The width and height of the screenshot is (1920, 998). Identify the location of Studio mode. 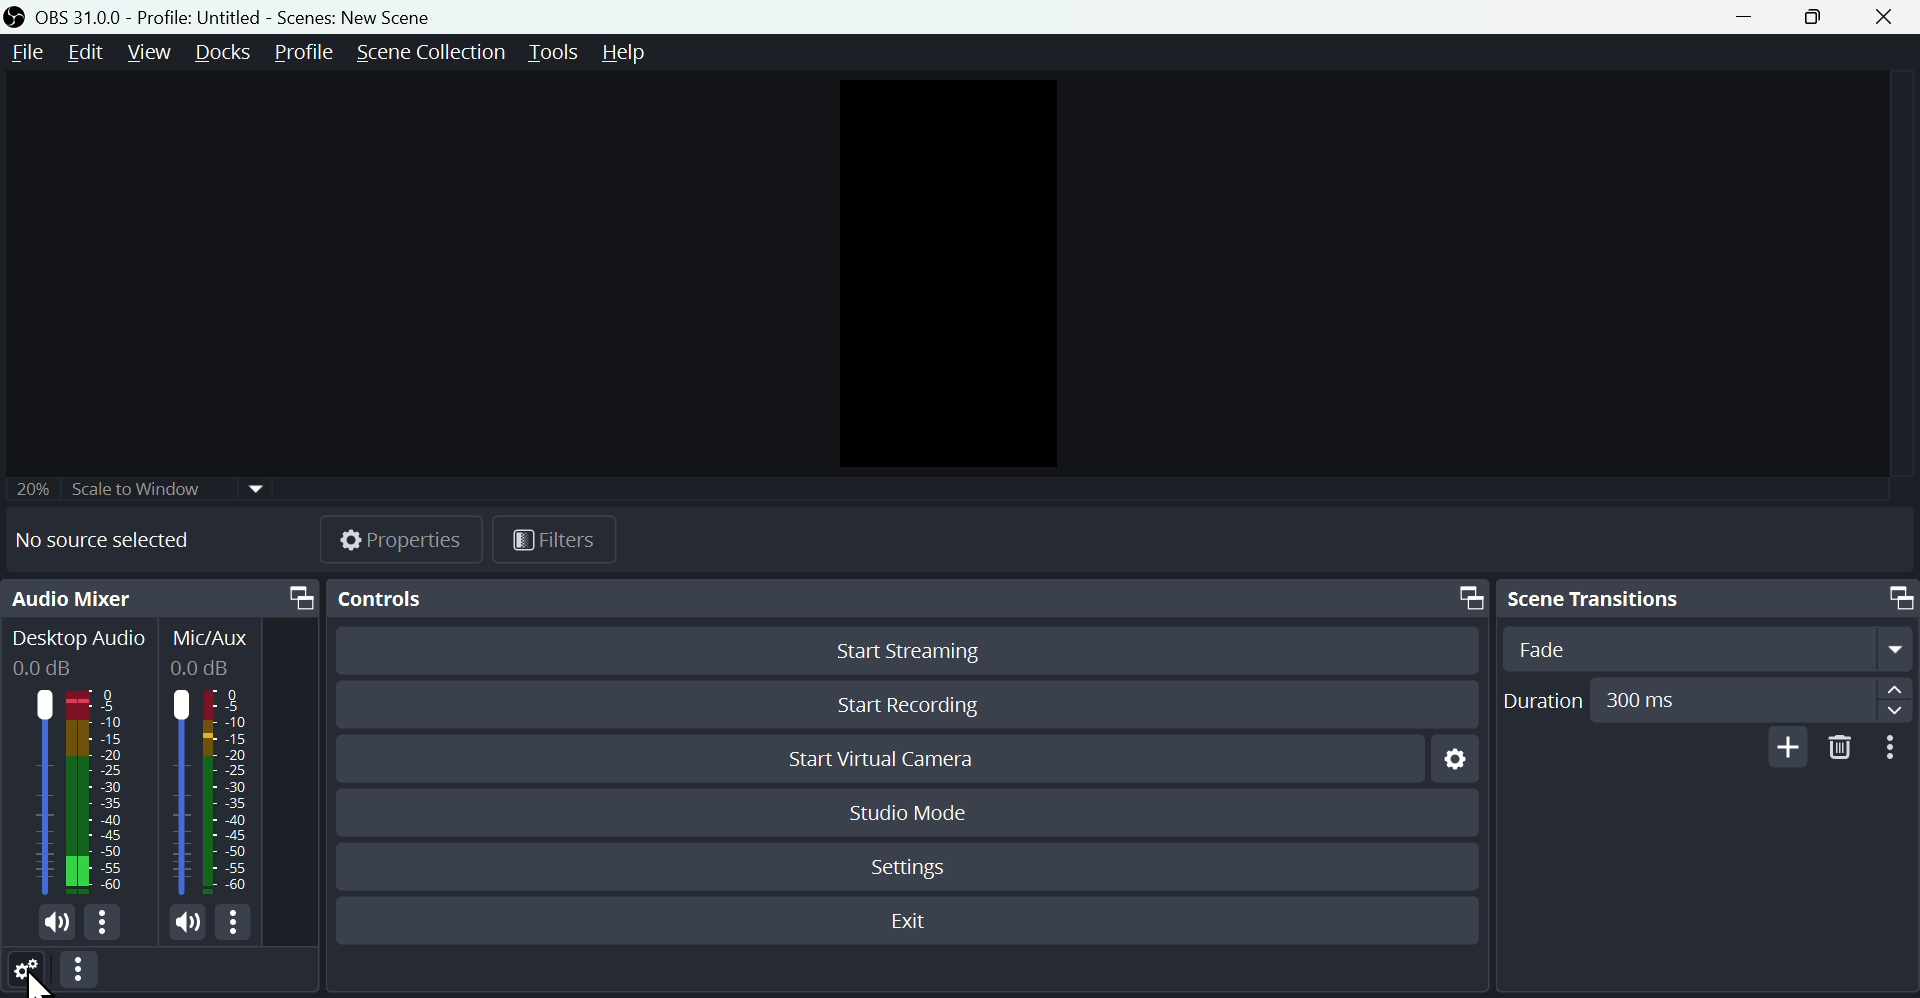
(911, 809).